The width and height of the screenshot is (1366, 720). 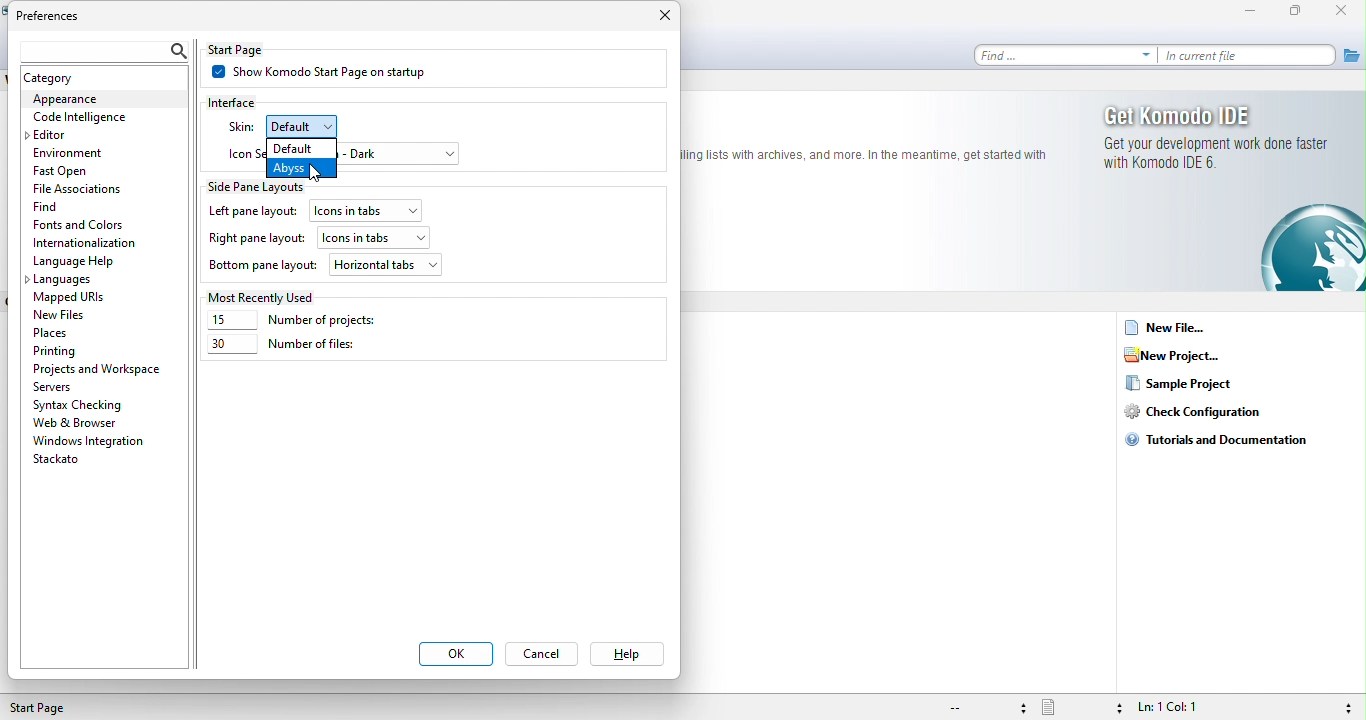 I want to click on get your development work done faster with komodo ide 6, so click(x=1220, y=158).